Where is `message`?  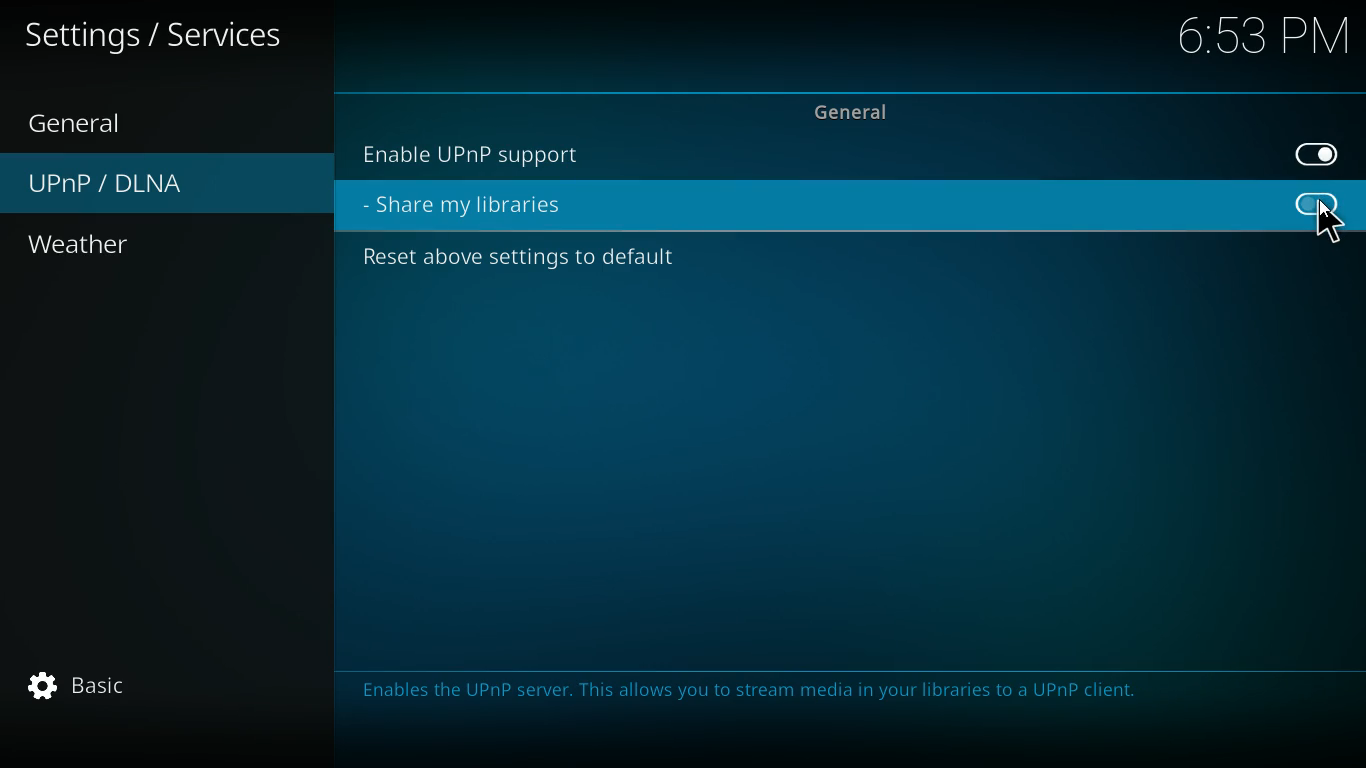
message is located at coordinates (850, 706).